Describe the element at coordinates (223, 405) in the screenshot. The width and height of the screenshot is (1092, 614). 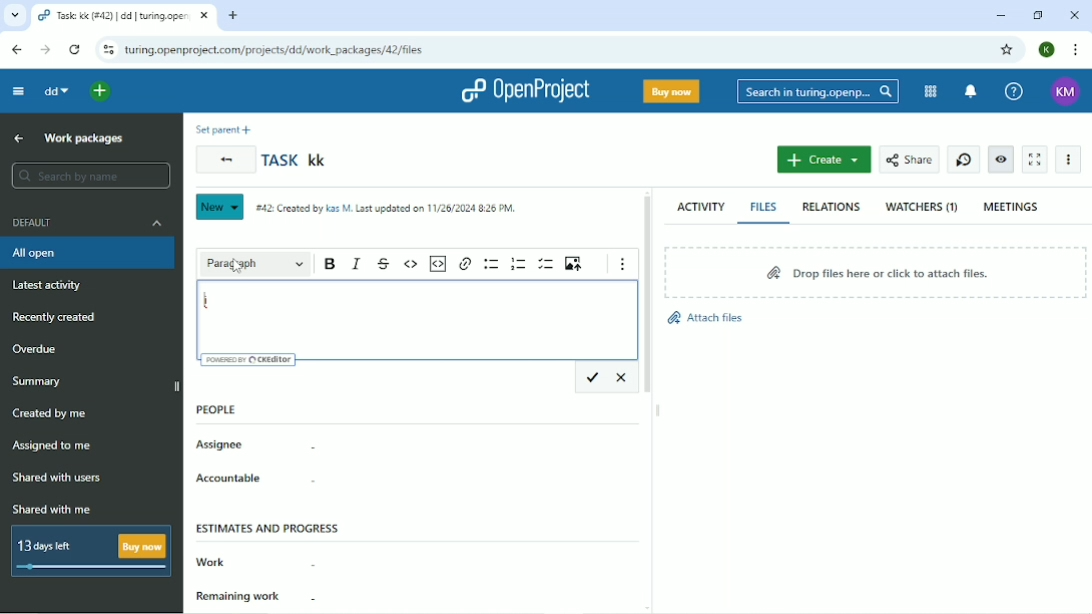
I see `People` at that location.